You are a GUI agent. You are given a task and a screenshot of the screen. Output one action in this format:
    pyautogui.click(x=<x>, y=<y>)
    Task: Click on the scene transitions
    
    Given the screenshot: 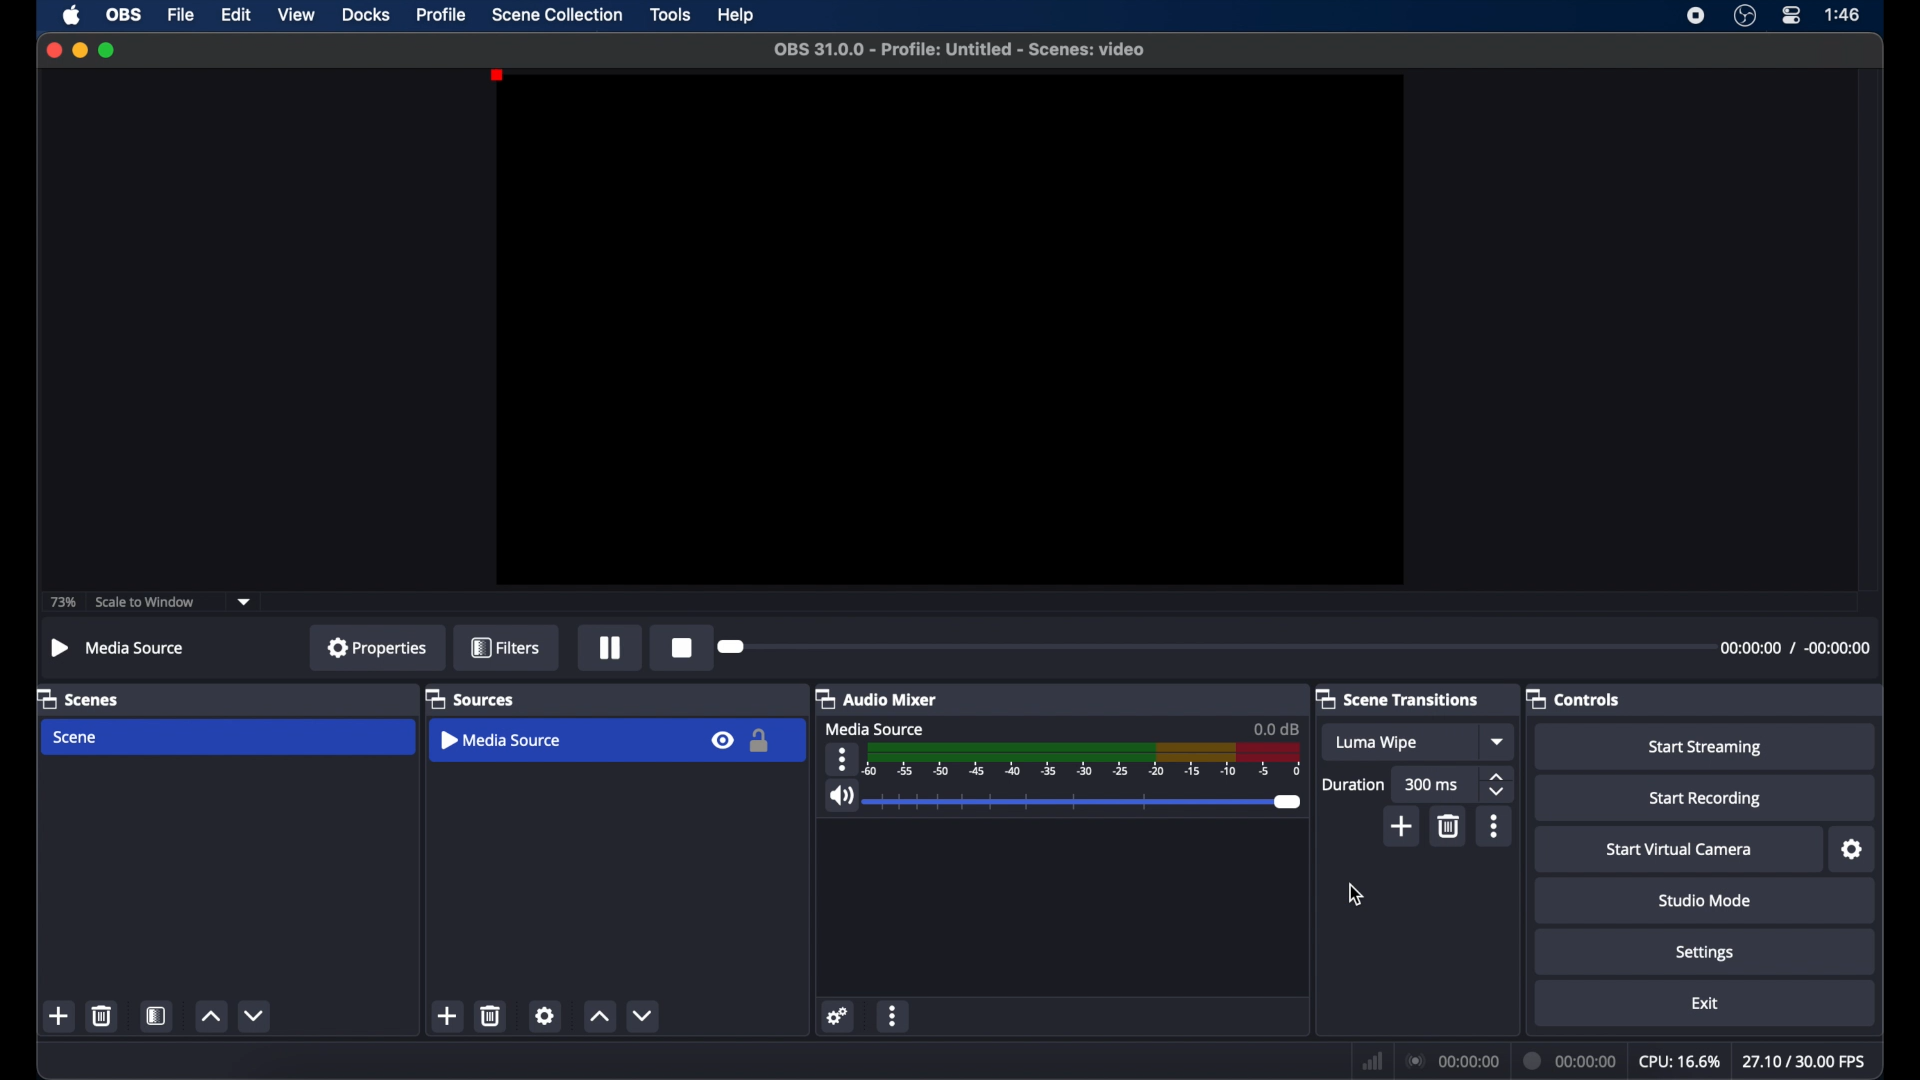 What is the action you would take?
    pyautogui.click(x=1396, y=698)
    